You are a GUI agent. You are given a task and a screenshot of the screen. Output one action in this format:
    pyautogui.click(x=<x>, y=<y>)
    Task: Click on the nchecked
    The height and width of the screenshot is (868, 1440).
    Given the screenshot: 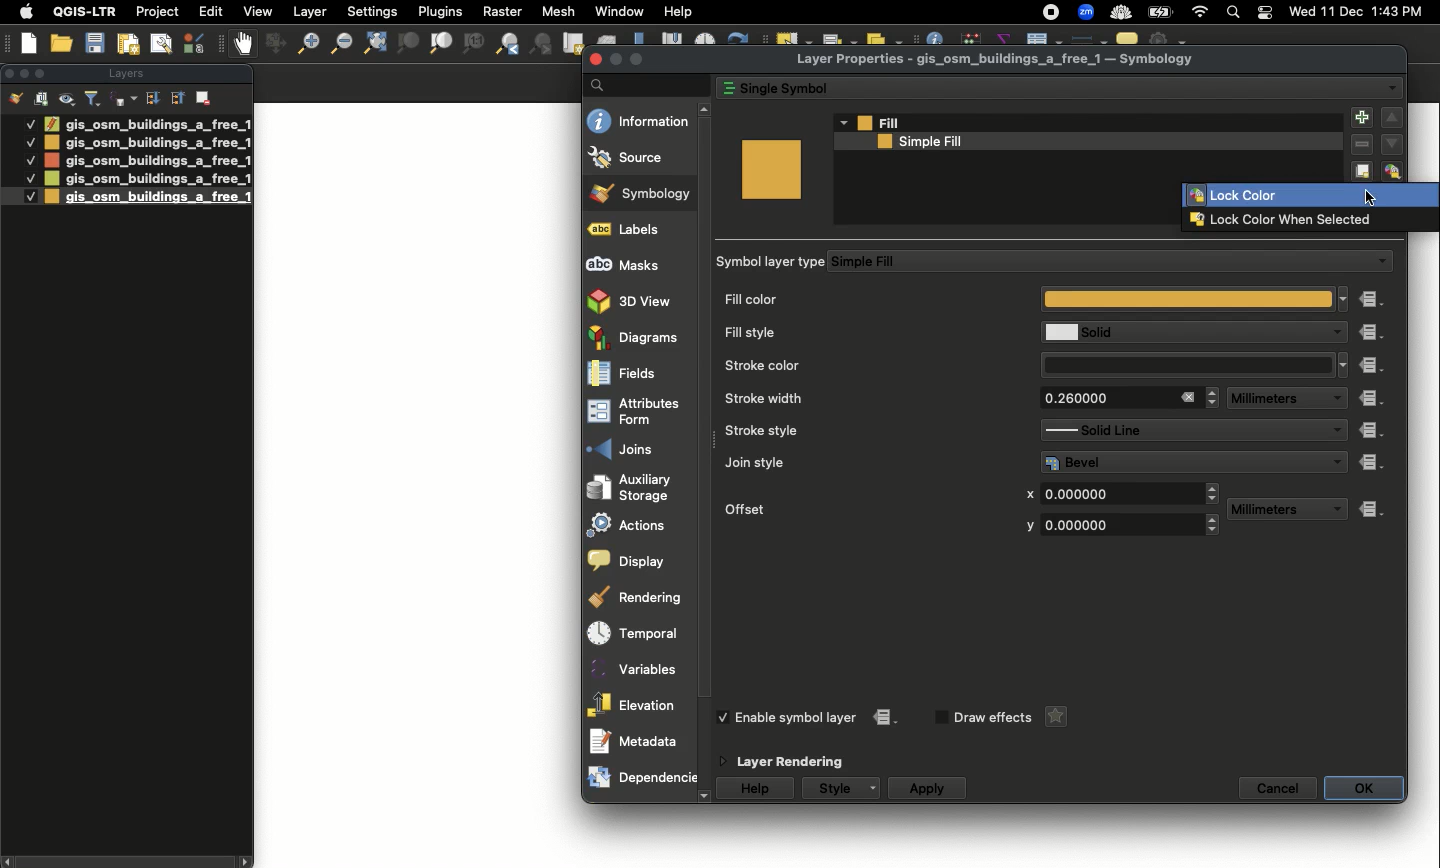 What is the action you would take?
    pyautogui.click(x=939, y=718)
    